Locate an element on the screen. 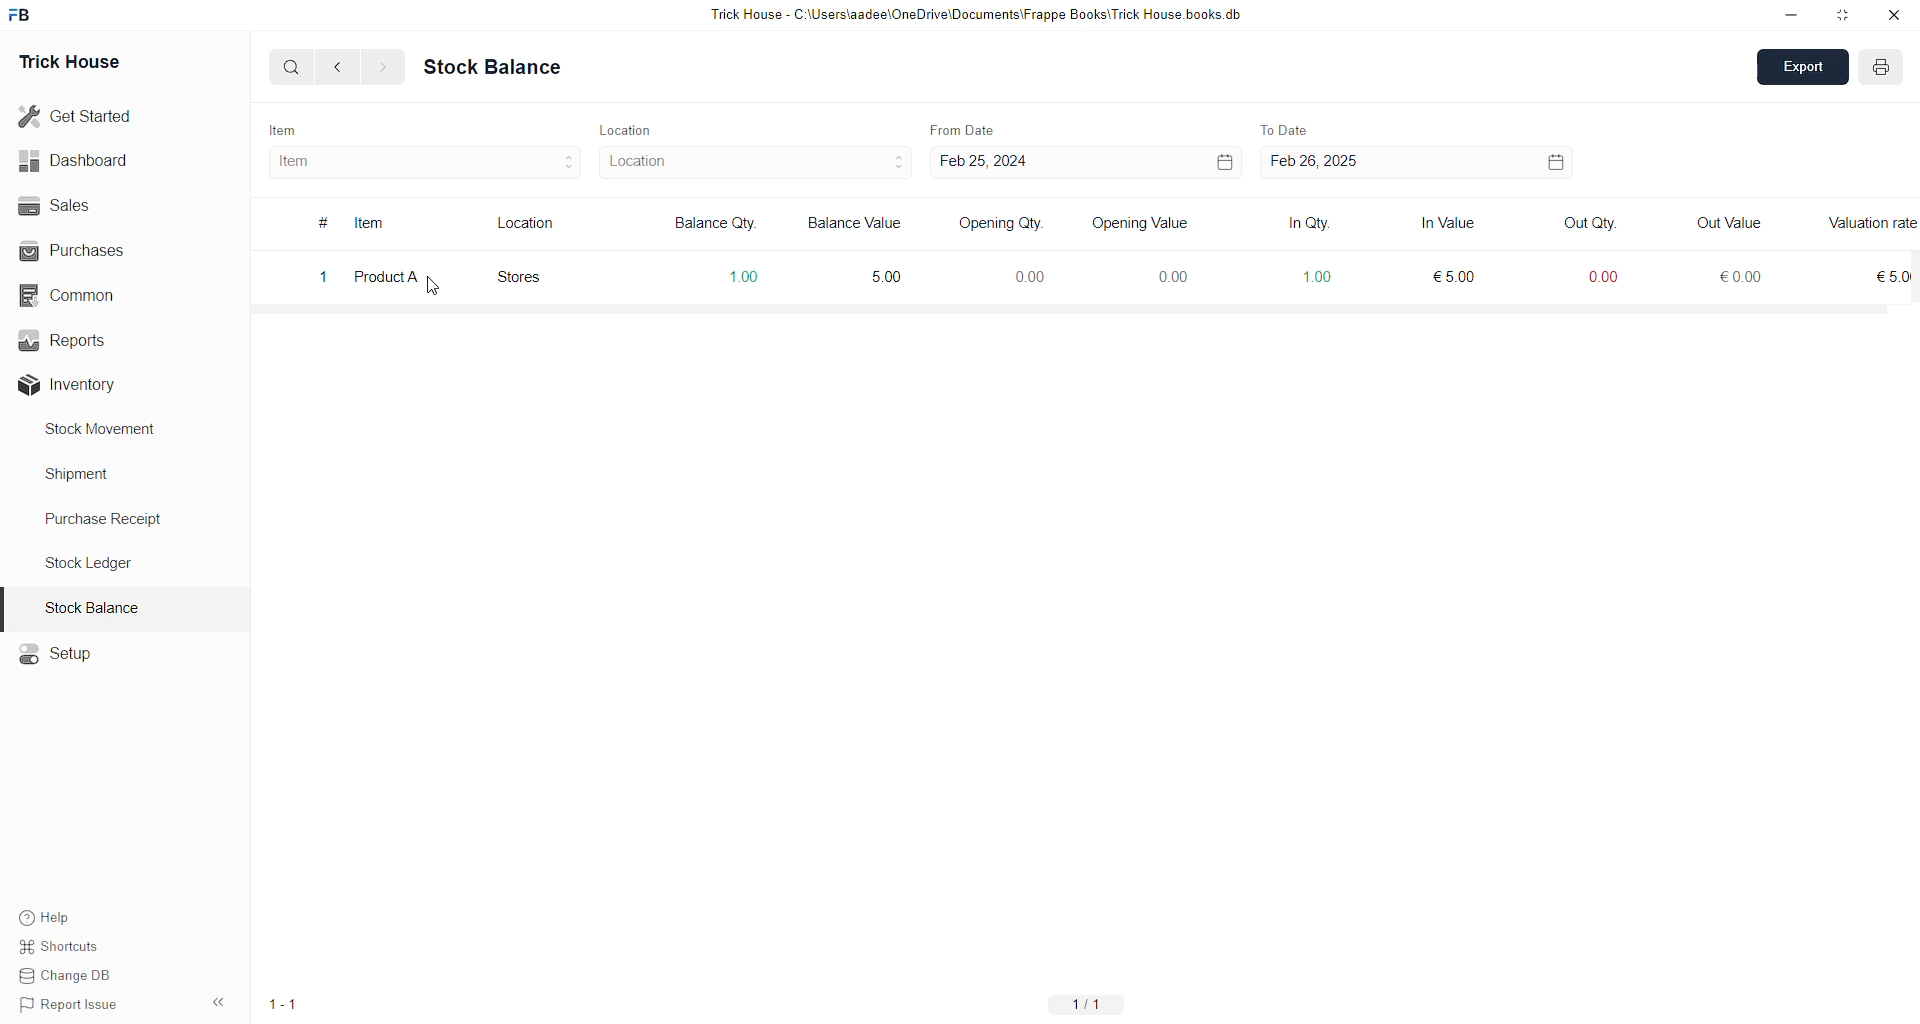 The width and height of the screenshot is (1920, 1024). Report issue is located at coordinates (82, 1005).